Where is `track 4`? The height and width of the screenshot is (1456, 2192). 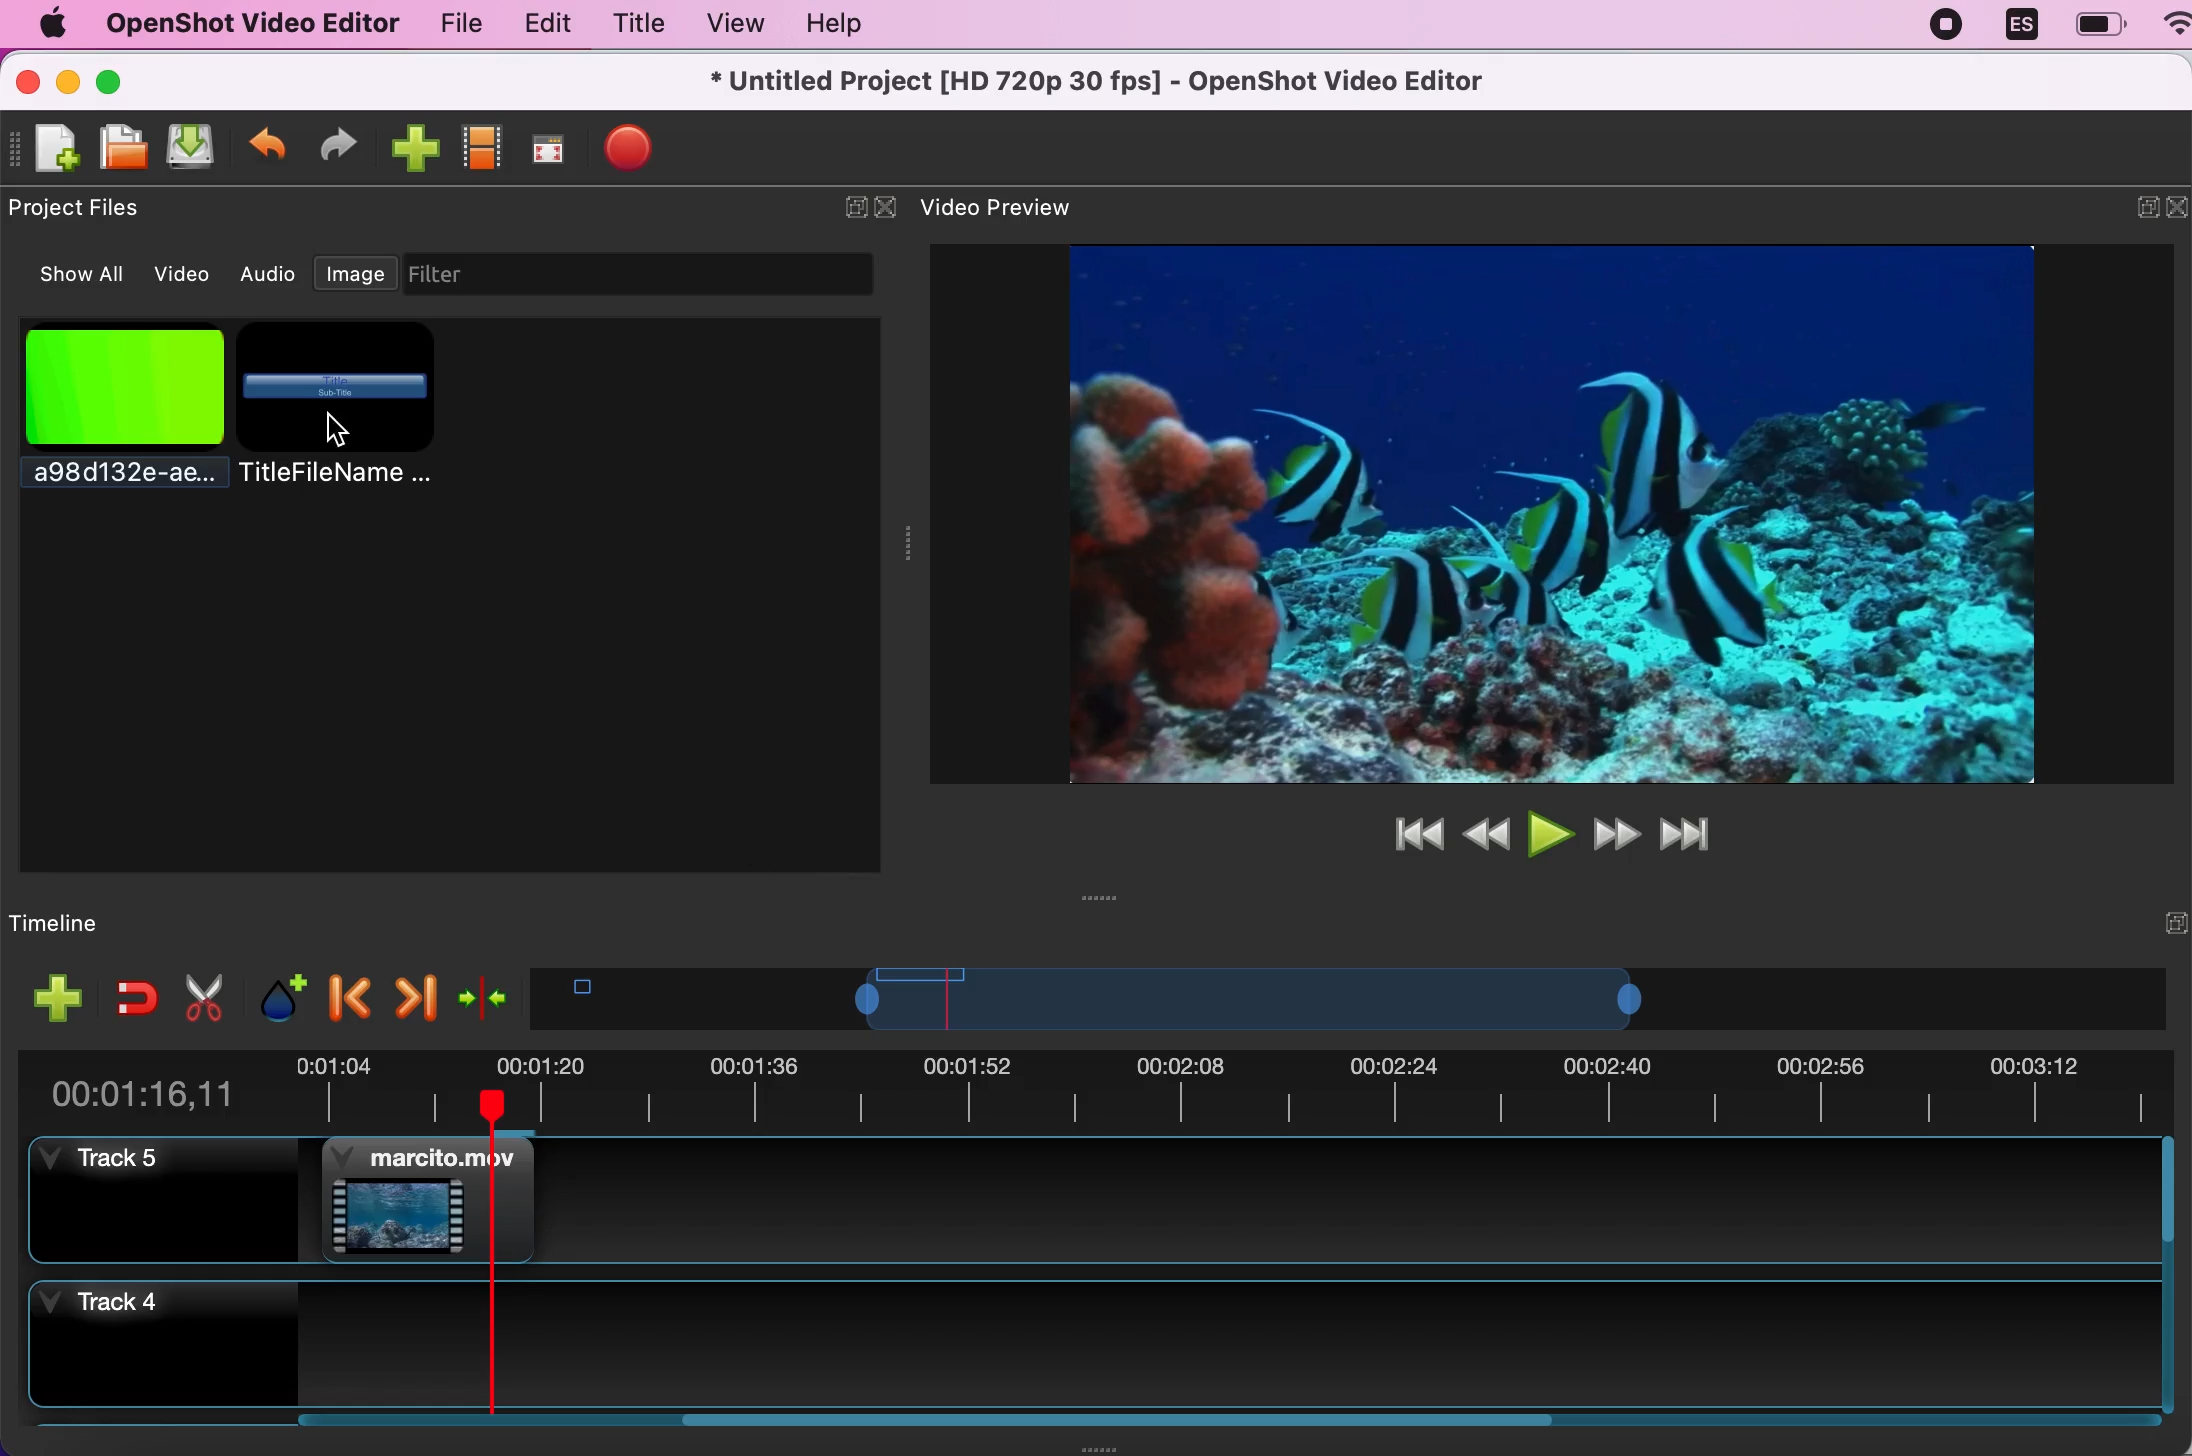
track 4 is located at coordinates (1086, 1348).